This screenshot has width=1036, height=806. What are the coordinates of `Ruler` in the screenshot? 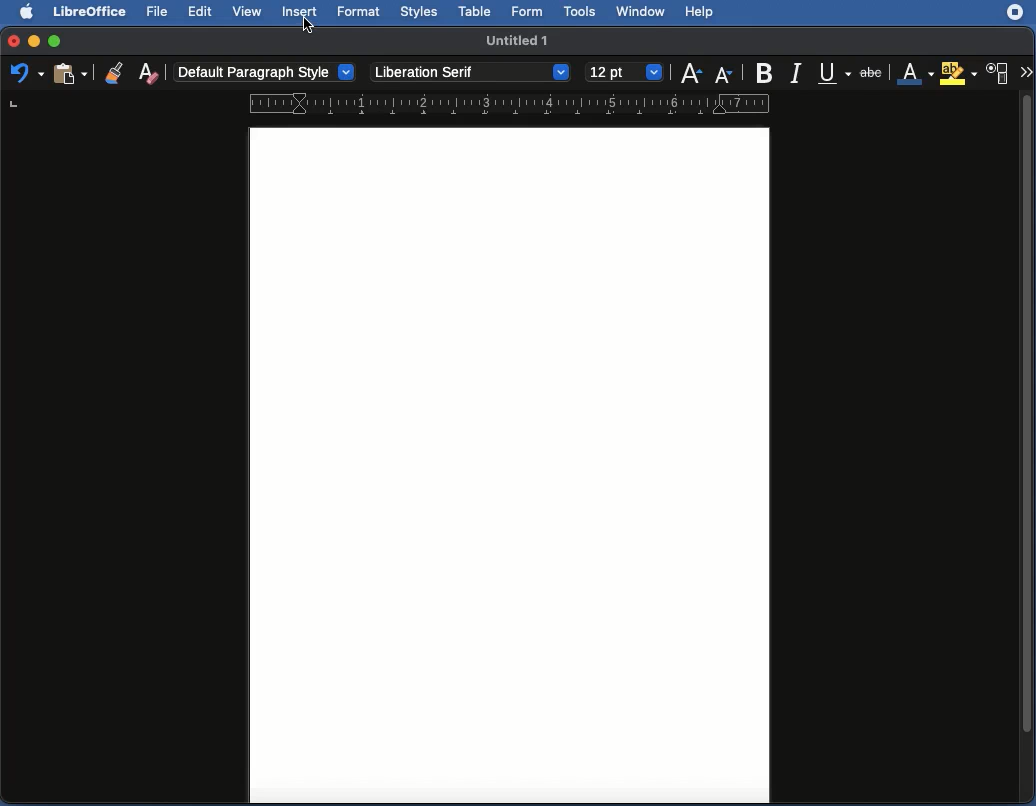 It's located at (394, 101).